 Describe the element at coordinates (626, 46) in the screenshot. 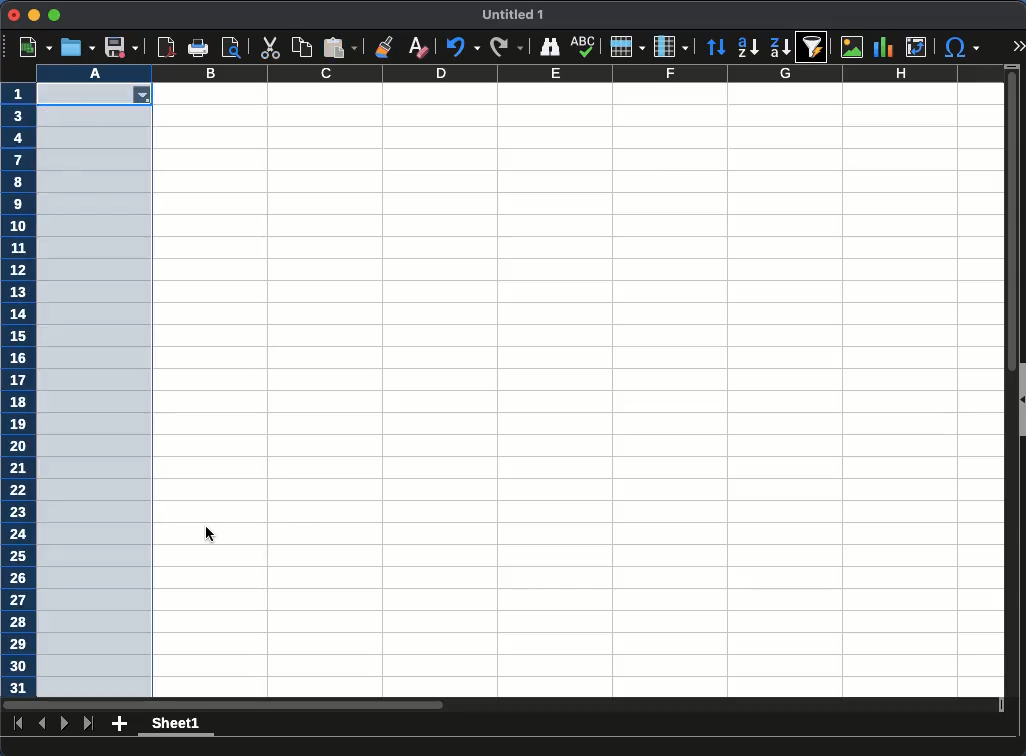

I see `row` at that location.